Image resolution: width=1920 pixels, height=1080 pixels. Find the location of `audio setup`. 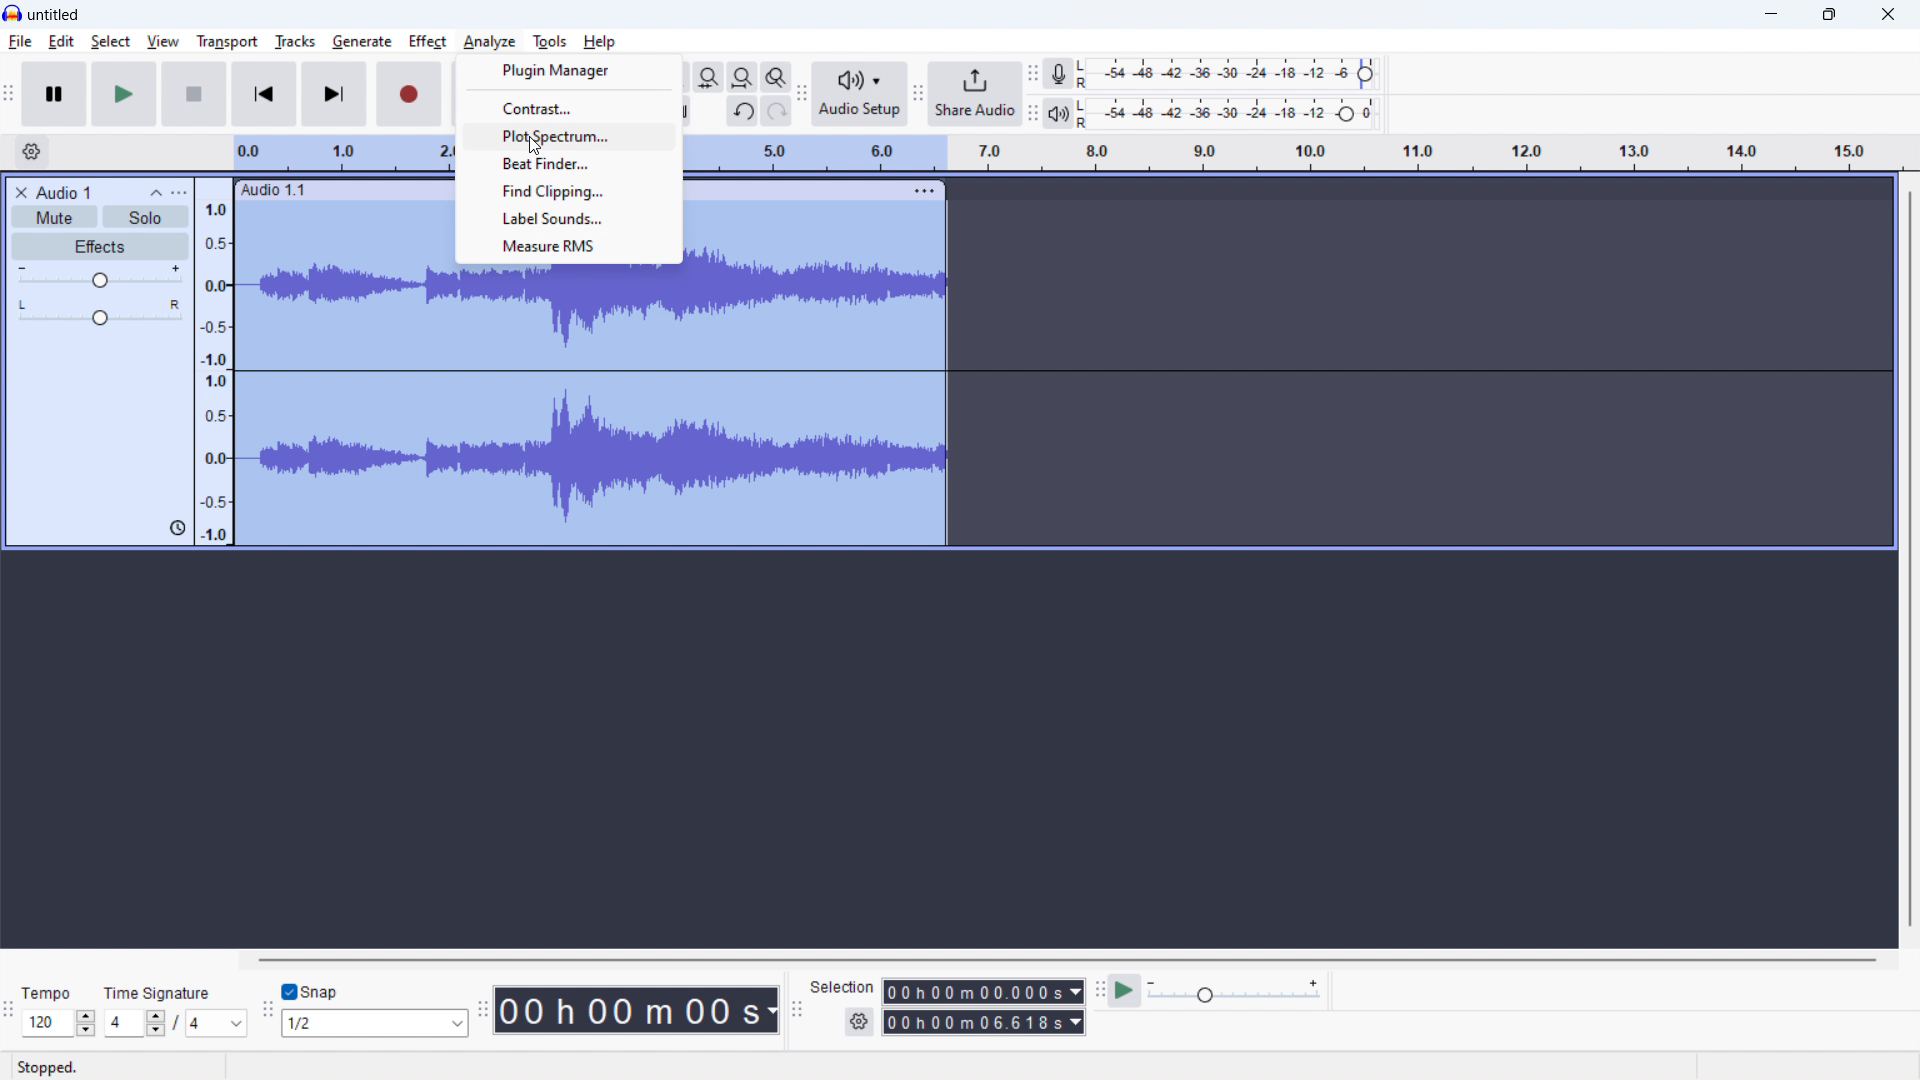

audio setup is located at coordinates (860, 93).